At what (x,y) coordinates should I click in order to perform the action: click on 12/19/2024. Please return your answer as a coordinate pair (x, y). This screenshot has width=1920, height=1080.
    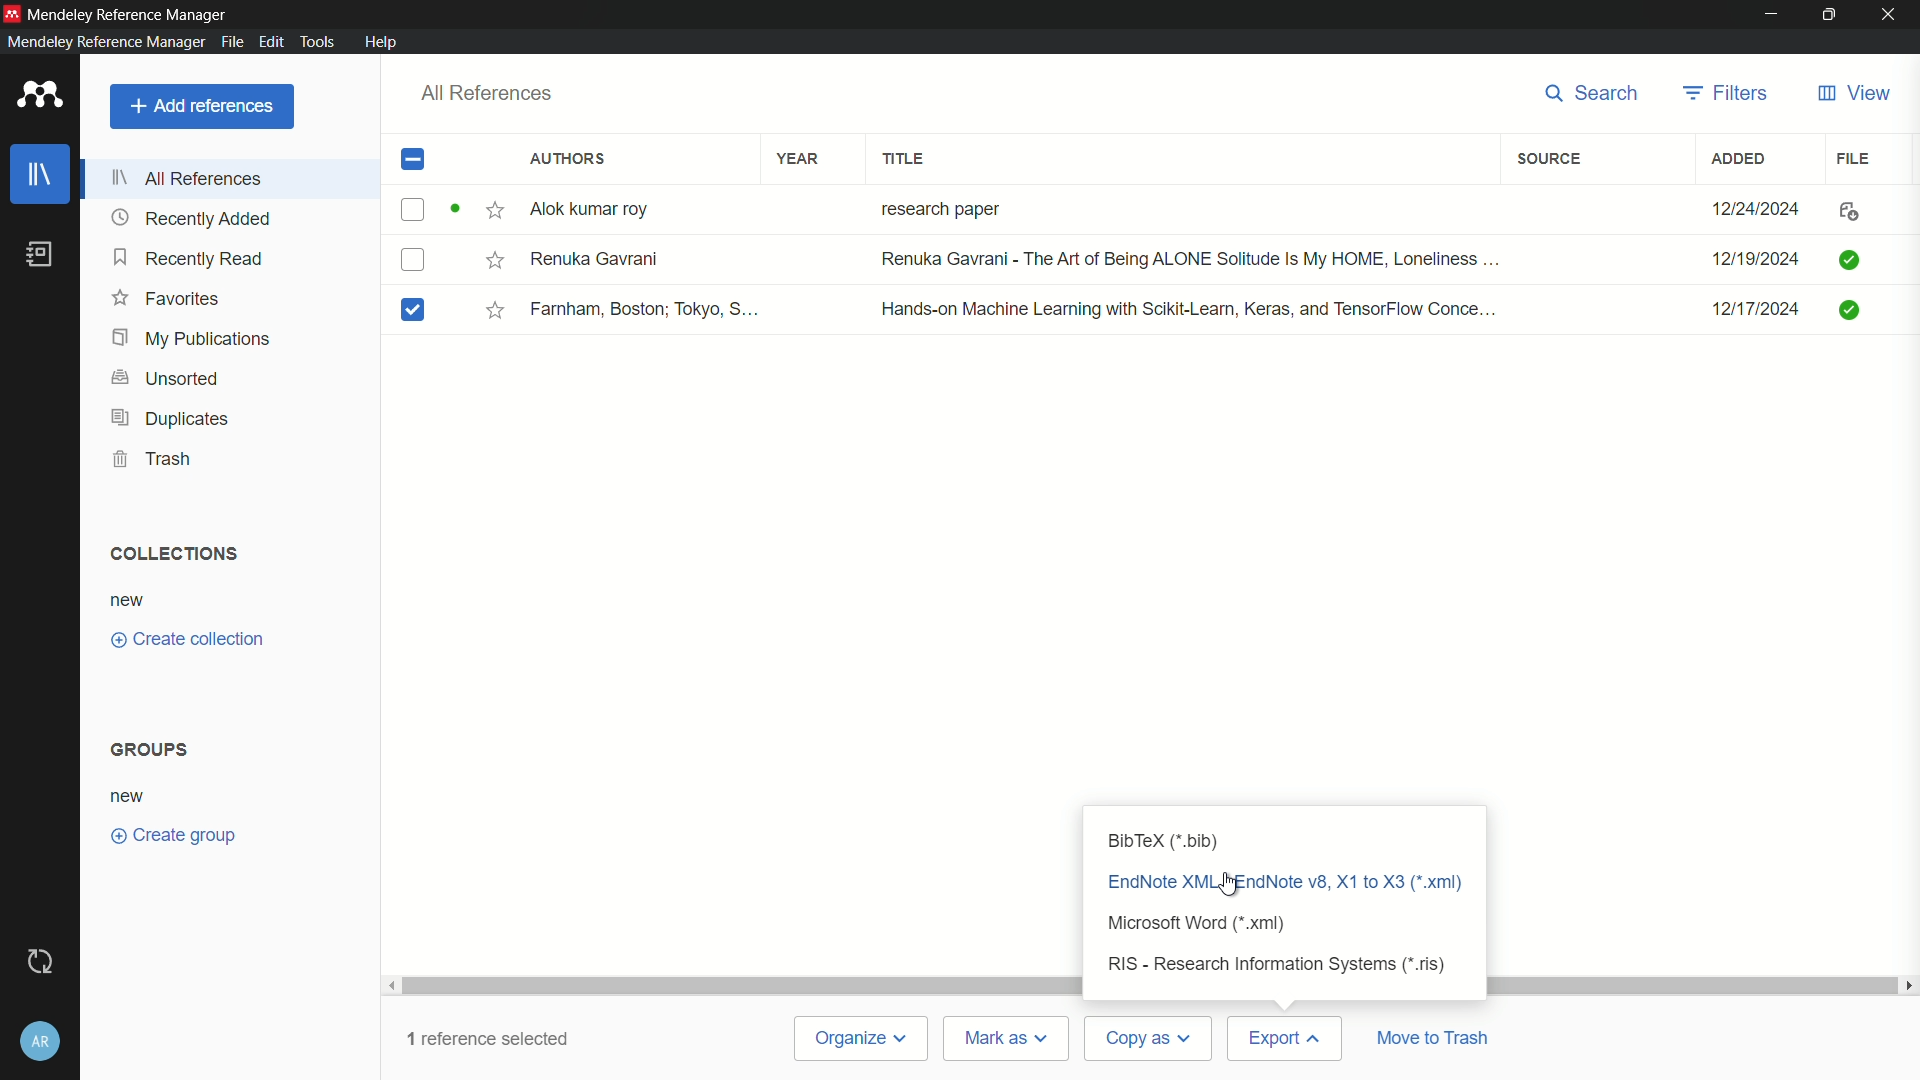
    Looking at the image, I should click on (1754, 261).